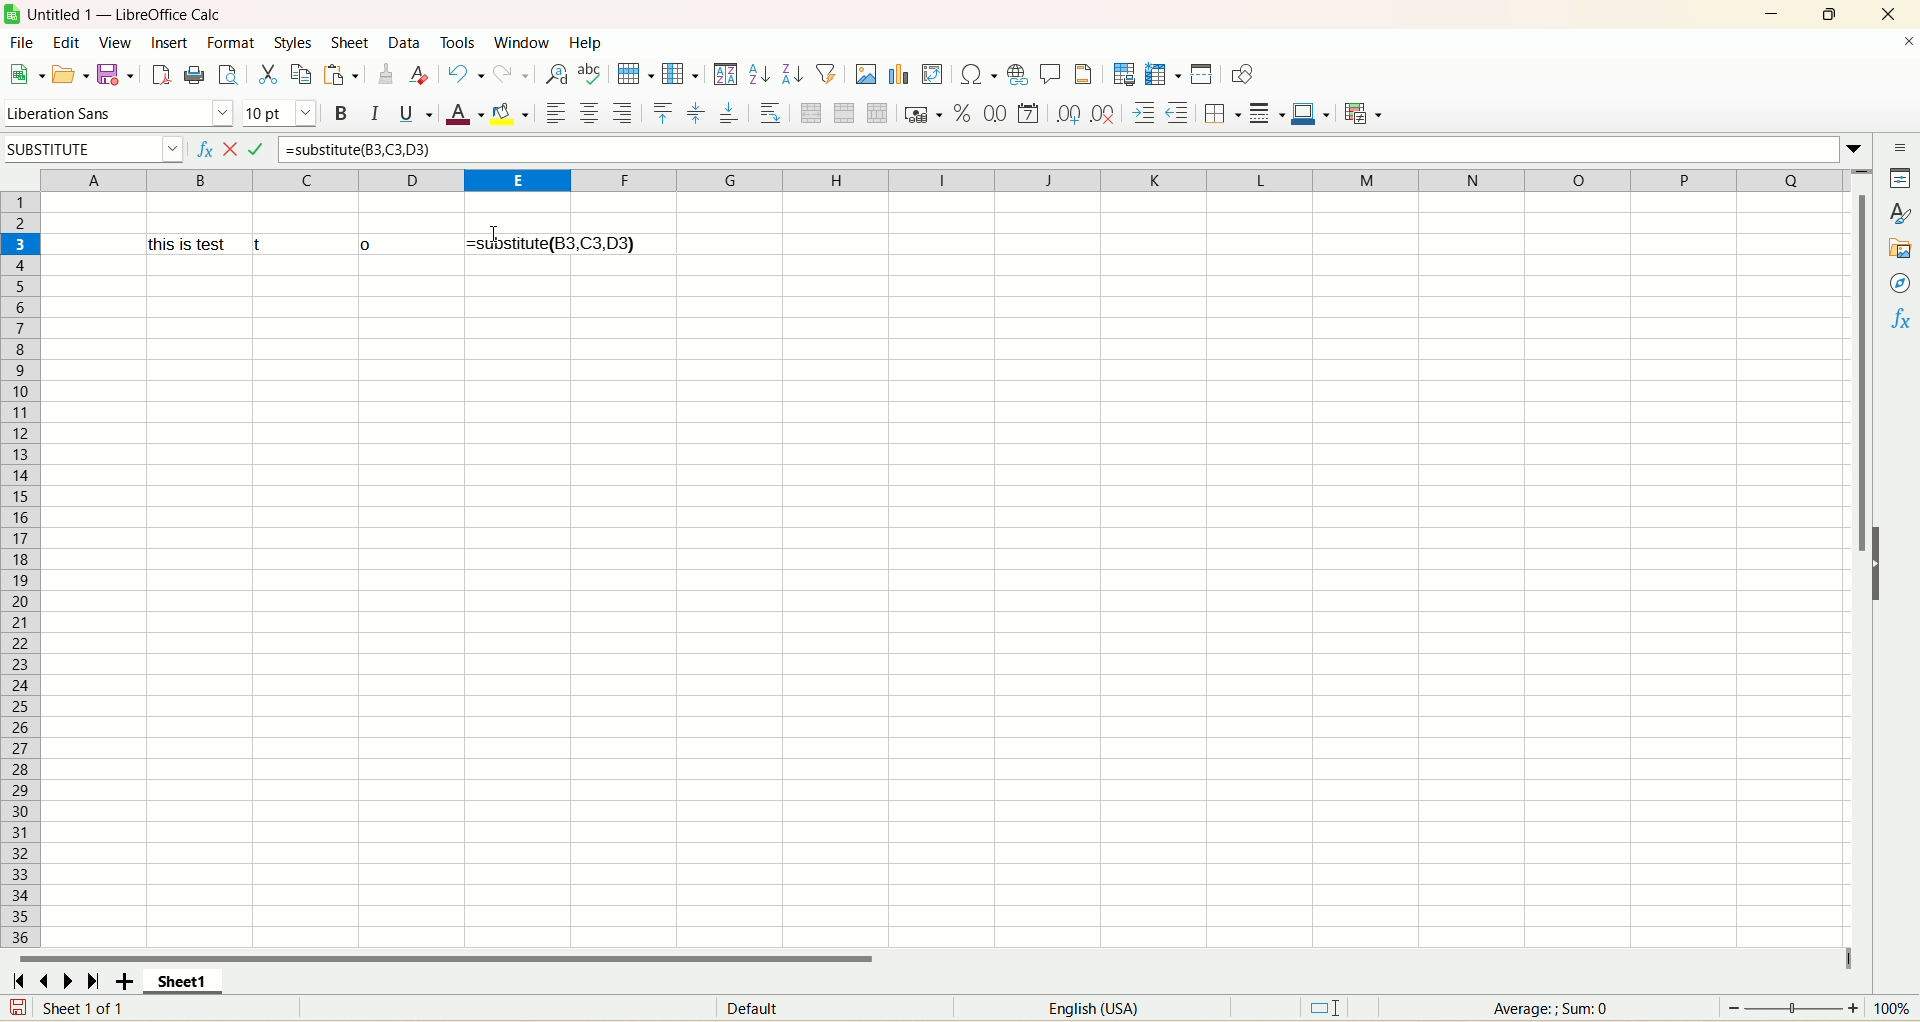 The image size is (1920, 1022). I want to click on sort ascending, so click(757, 76).